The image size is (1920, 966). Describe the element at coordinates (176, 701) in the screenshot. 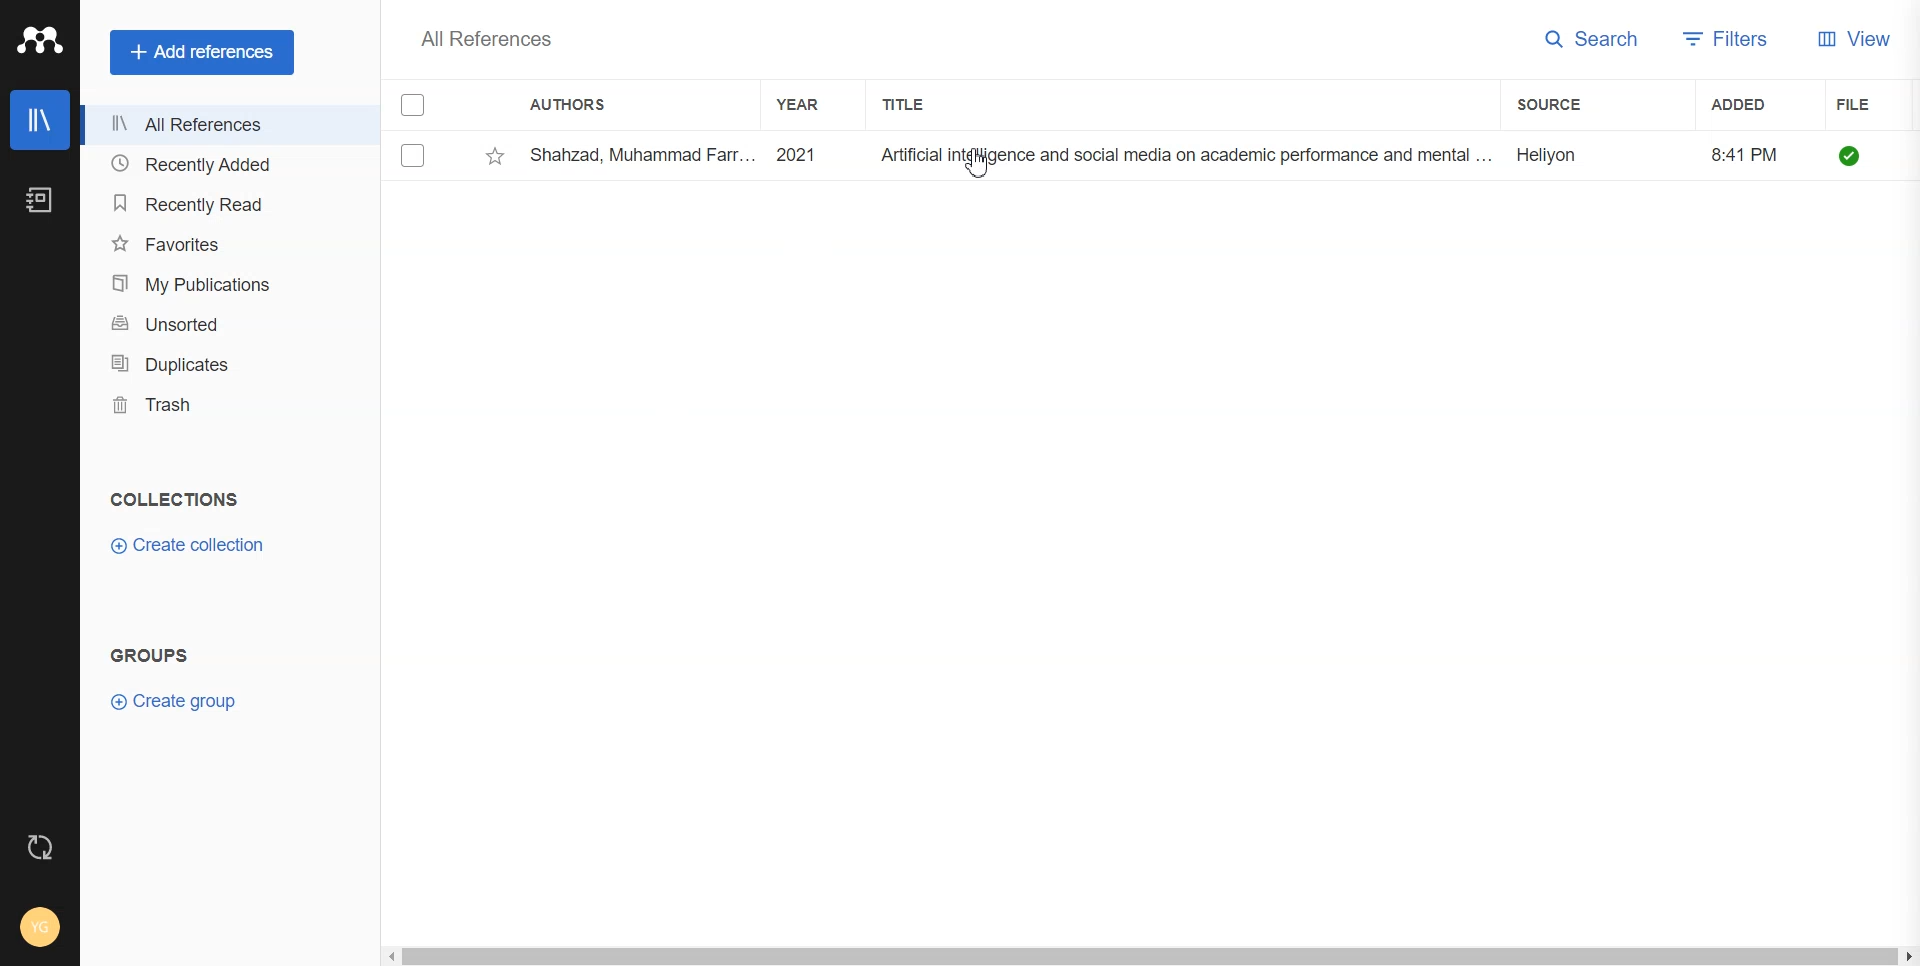

I see `Create group` at that location.